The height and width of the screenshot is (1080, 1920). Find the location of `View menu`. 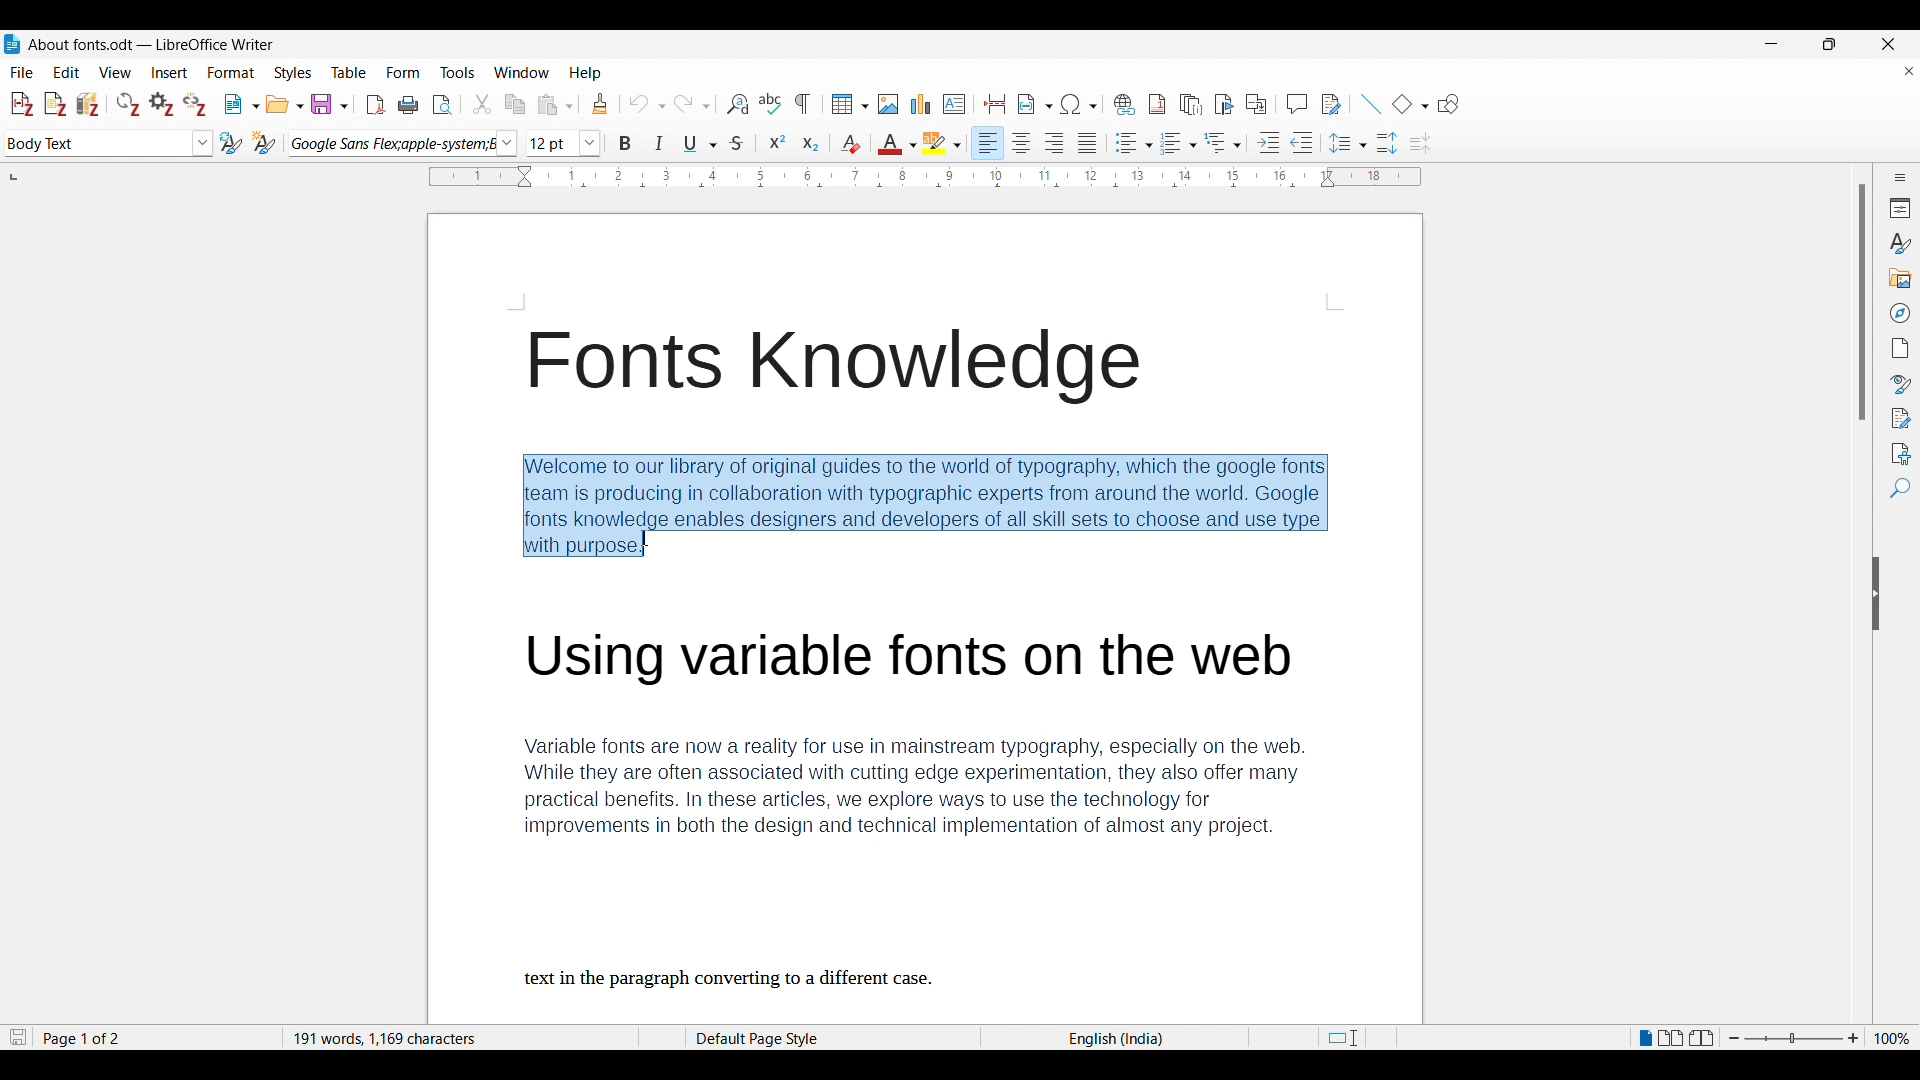

View menu is located at coordinates (116, 73).